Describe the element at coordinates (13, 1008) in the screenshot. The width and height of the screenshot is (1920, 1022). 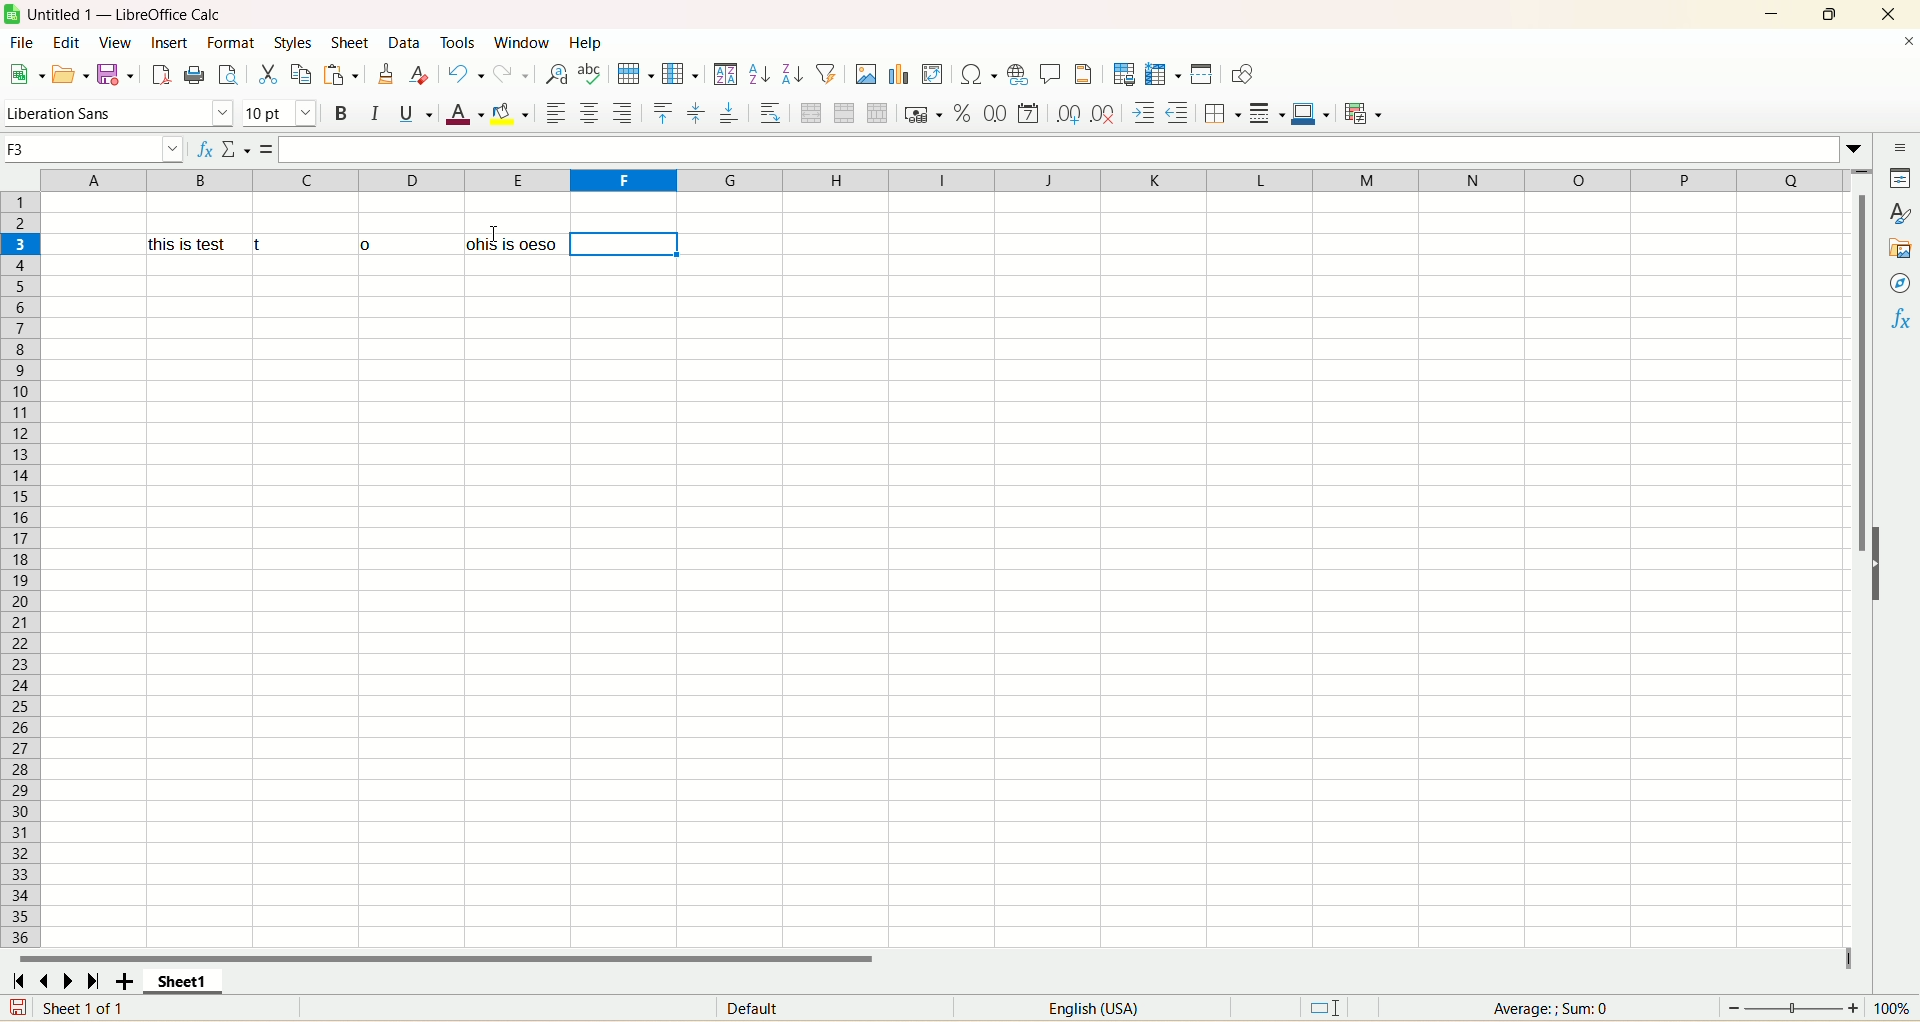
I see `save` at that location.